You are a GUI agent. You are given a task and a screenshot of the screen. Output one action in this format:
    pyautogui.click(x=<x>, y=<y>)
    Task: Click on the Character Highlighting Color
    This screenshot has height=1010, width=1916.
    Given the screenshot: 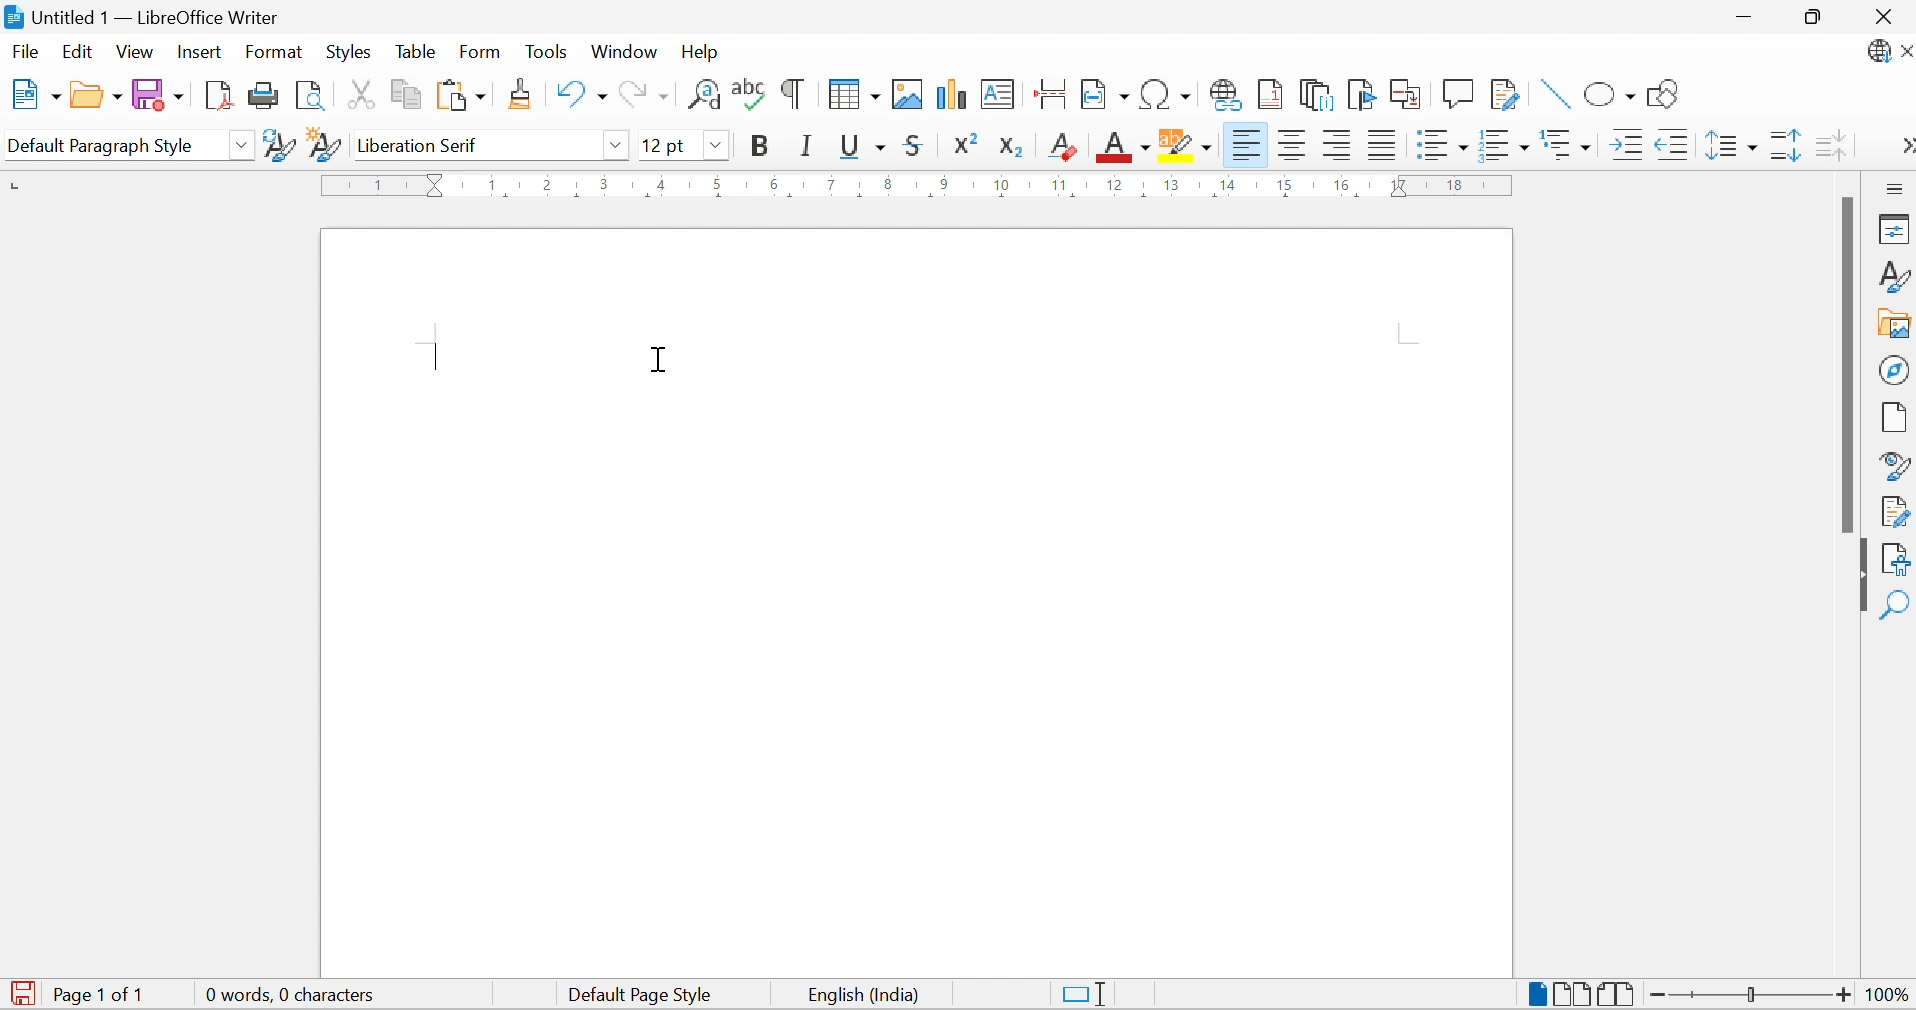 What is the action you would take?
    pyautogui.click(x=1187, y=143)
    